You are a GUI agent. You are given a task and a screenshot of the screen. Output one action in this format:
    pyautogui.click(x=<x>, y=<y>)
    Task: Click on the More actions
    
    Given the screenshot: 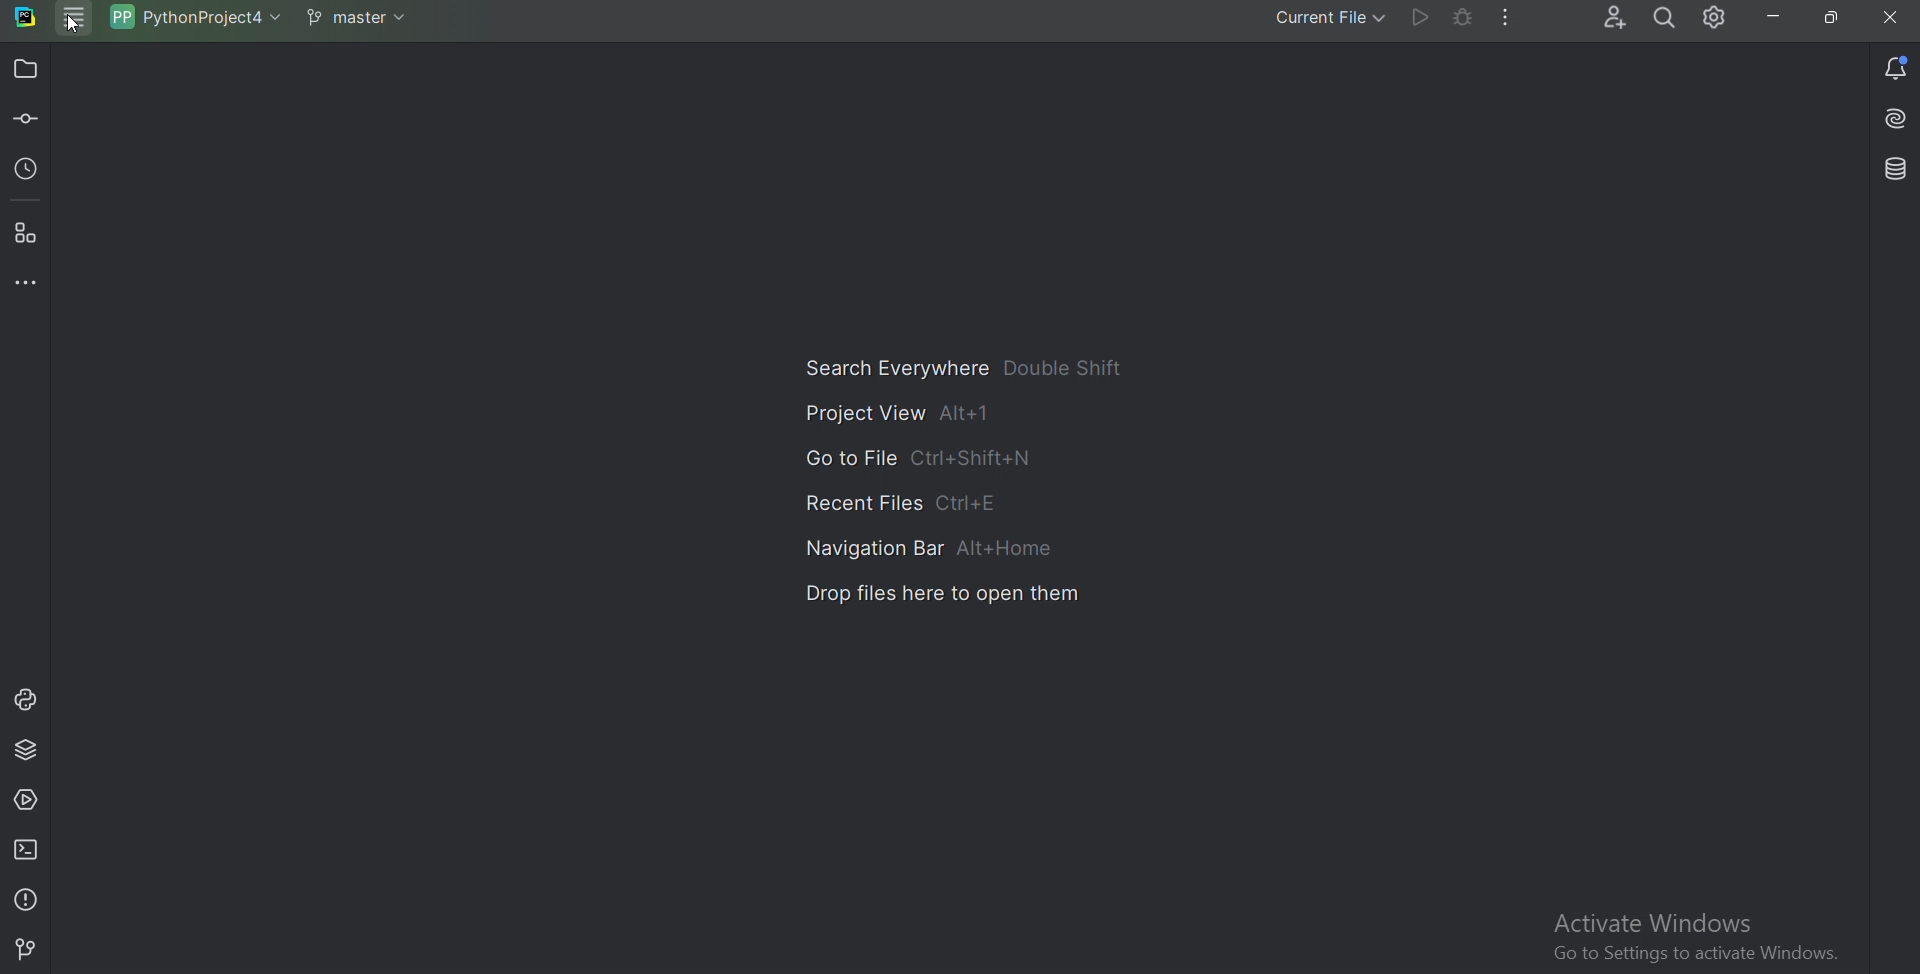 What is the action you would take?
    pyautogui.click(x=1504, y=19)
    